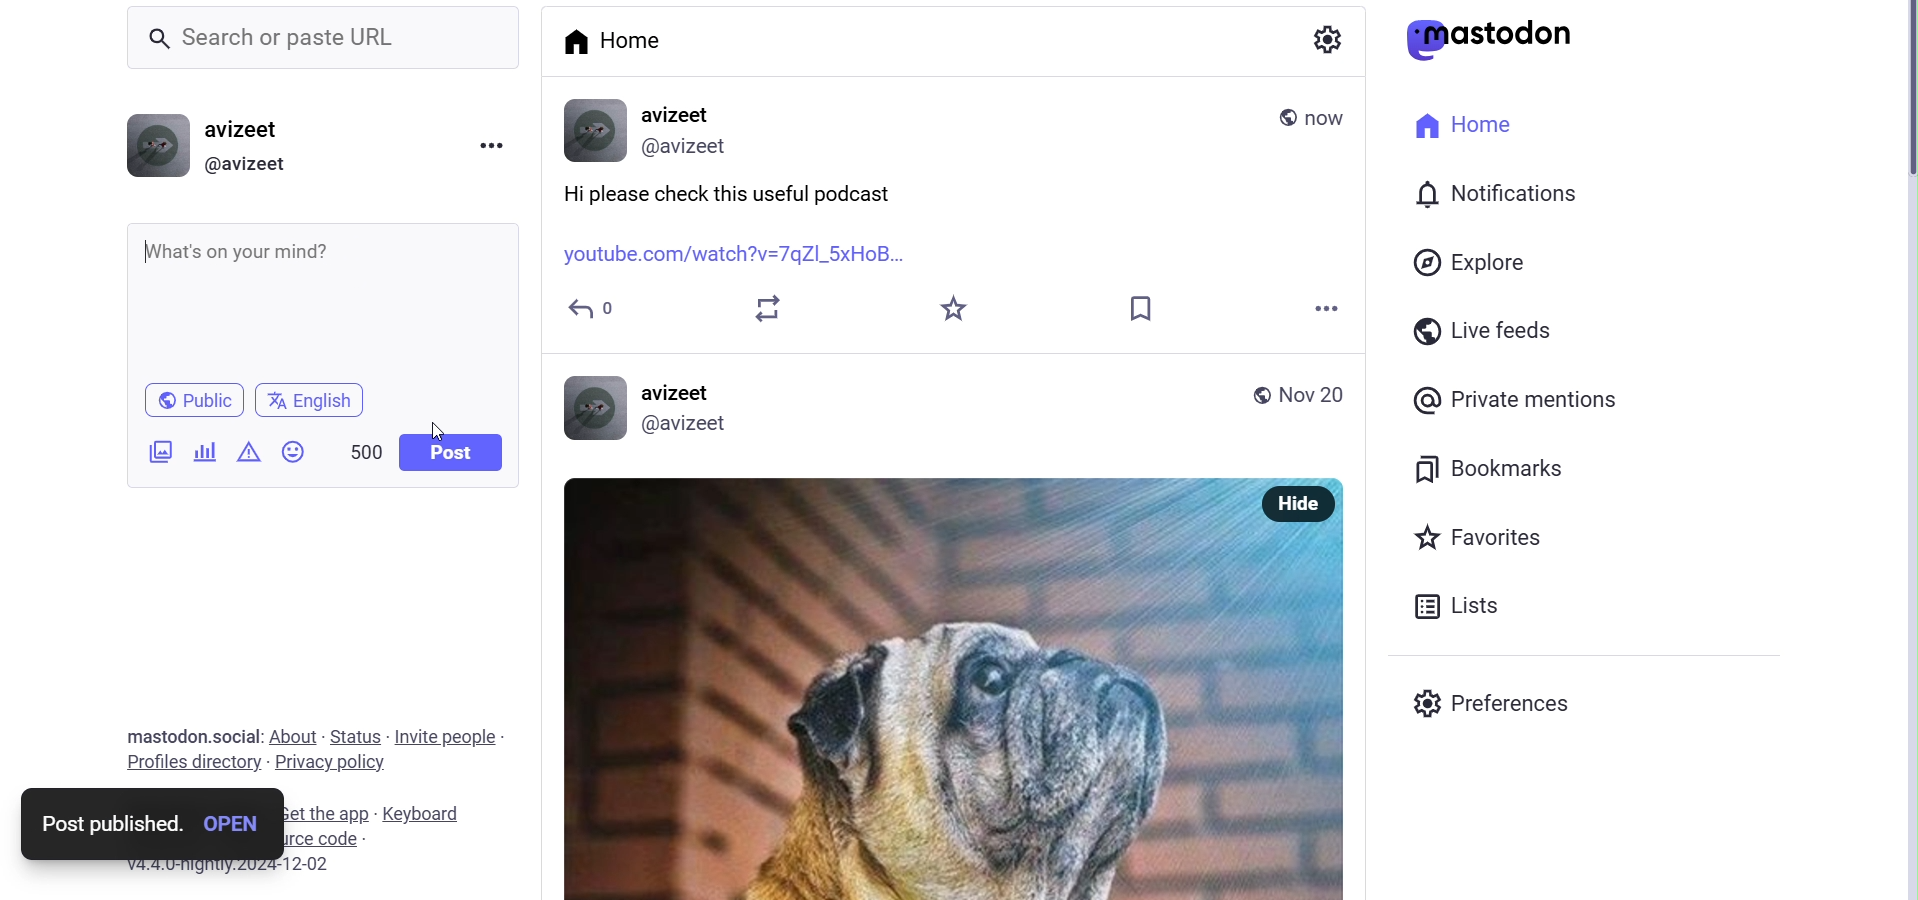 The height and width of the screenshot is (900, 1918). What do you see at coordinates (1550, 398) in the screenshot?
I see `private mentions` at bounding box center [1550, 398].